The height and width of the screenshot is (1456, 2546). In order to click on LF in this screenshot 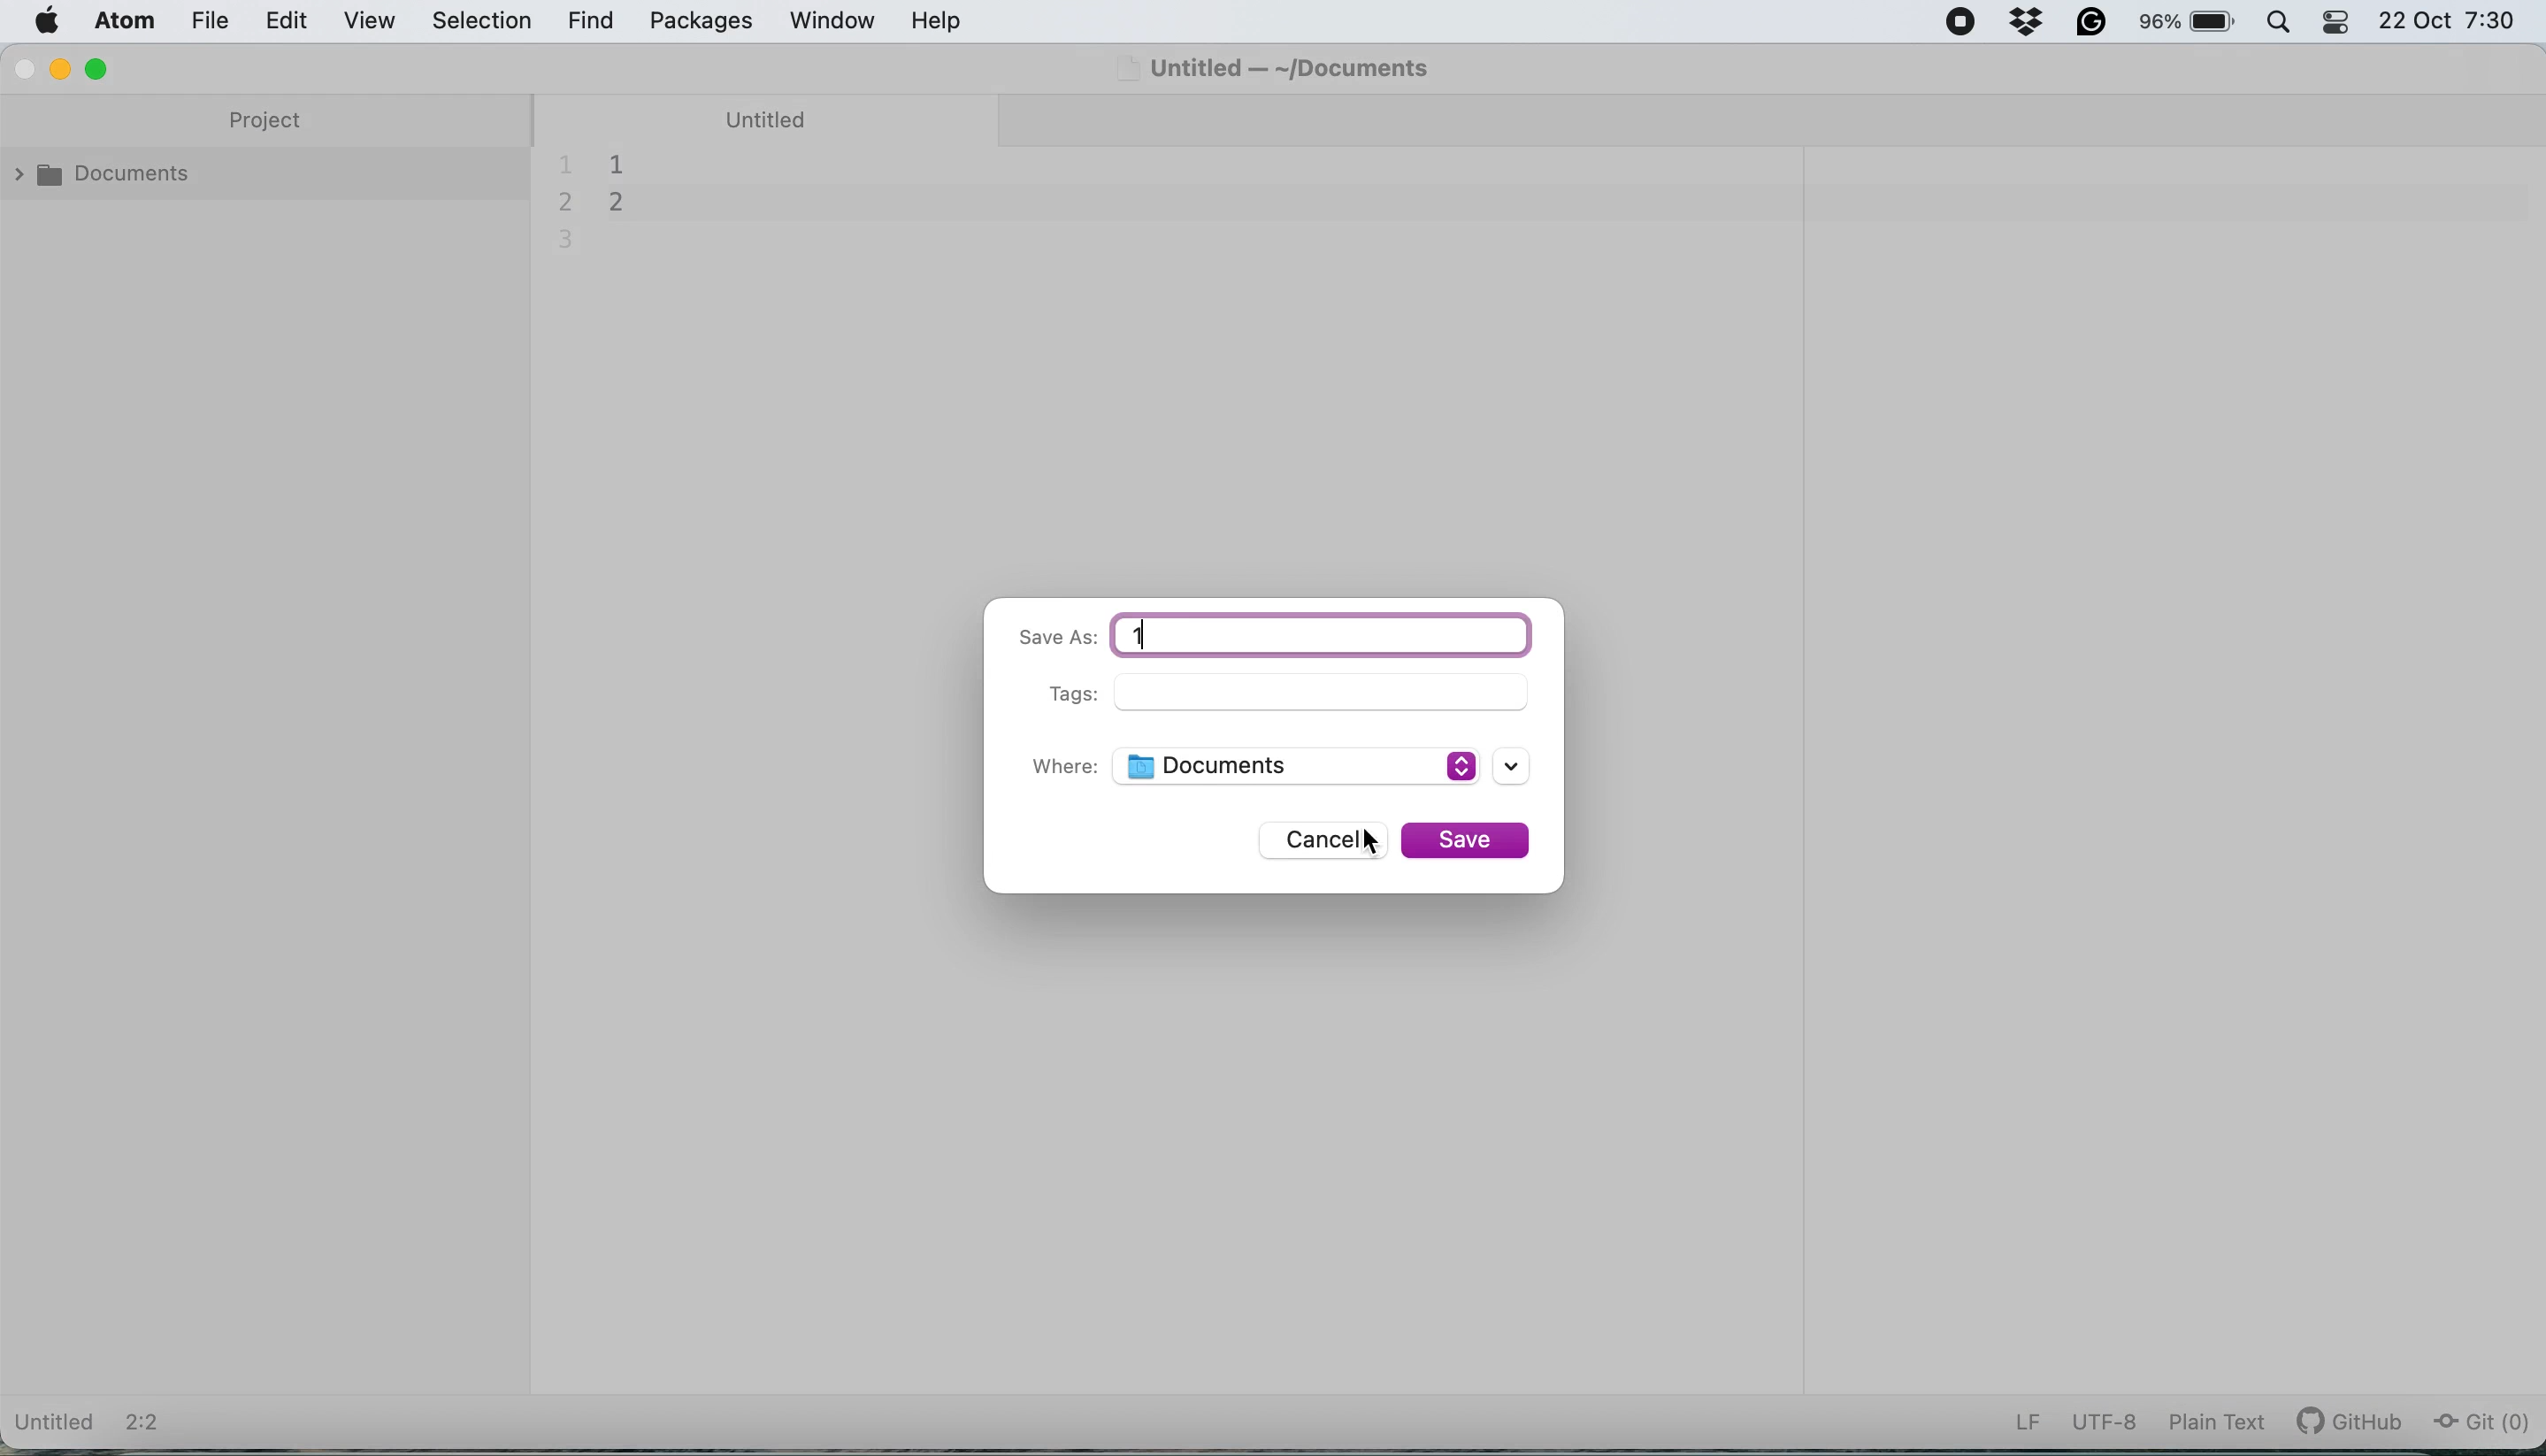, I will do `click(2028, 1423)`.